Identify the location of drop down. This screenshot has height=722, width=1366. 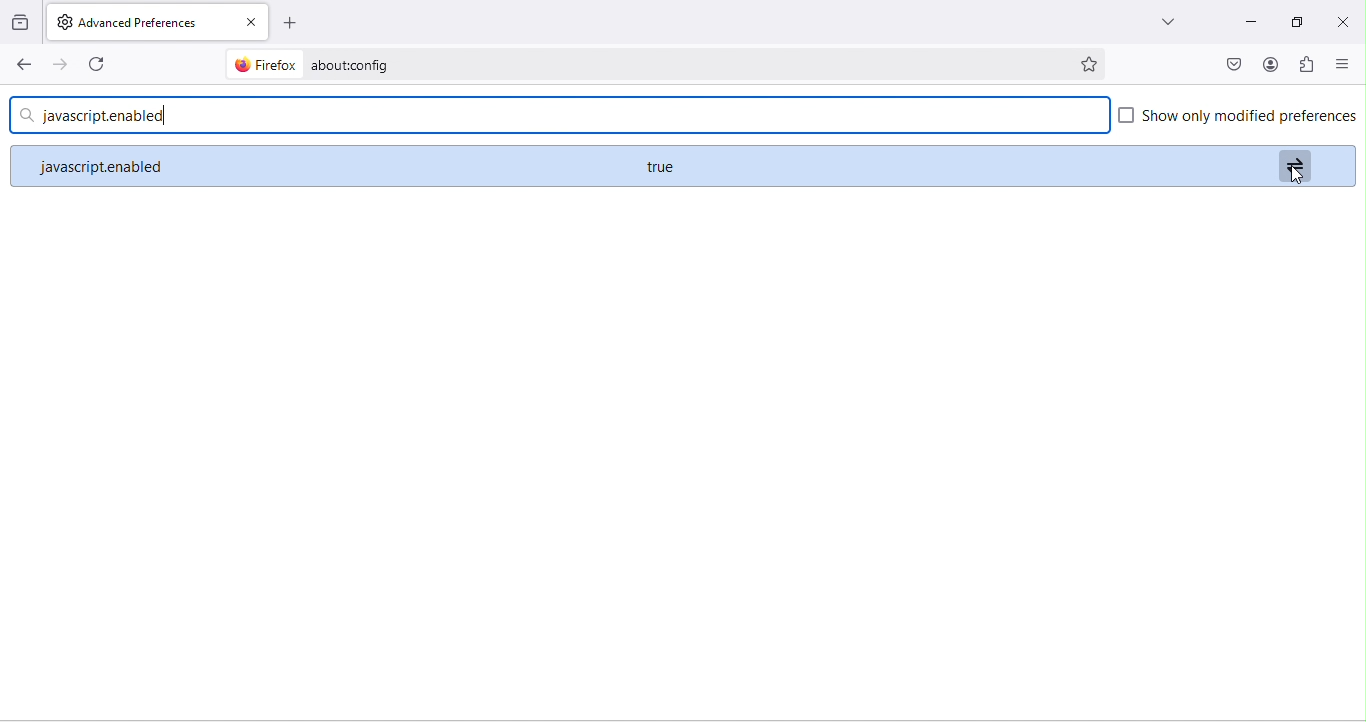
(1167, 22).